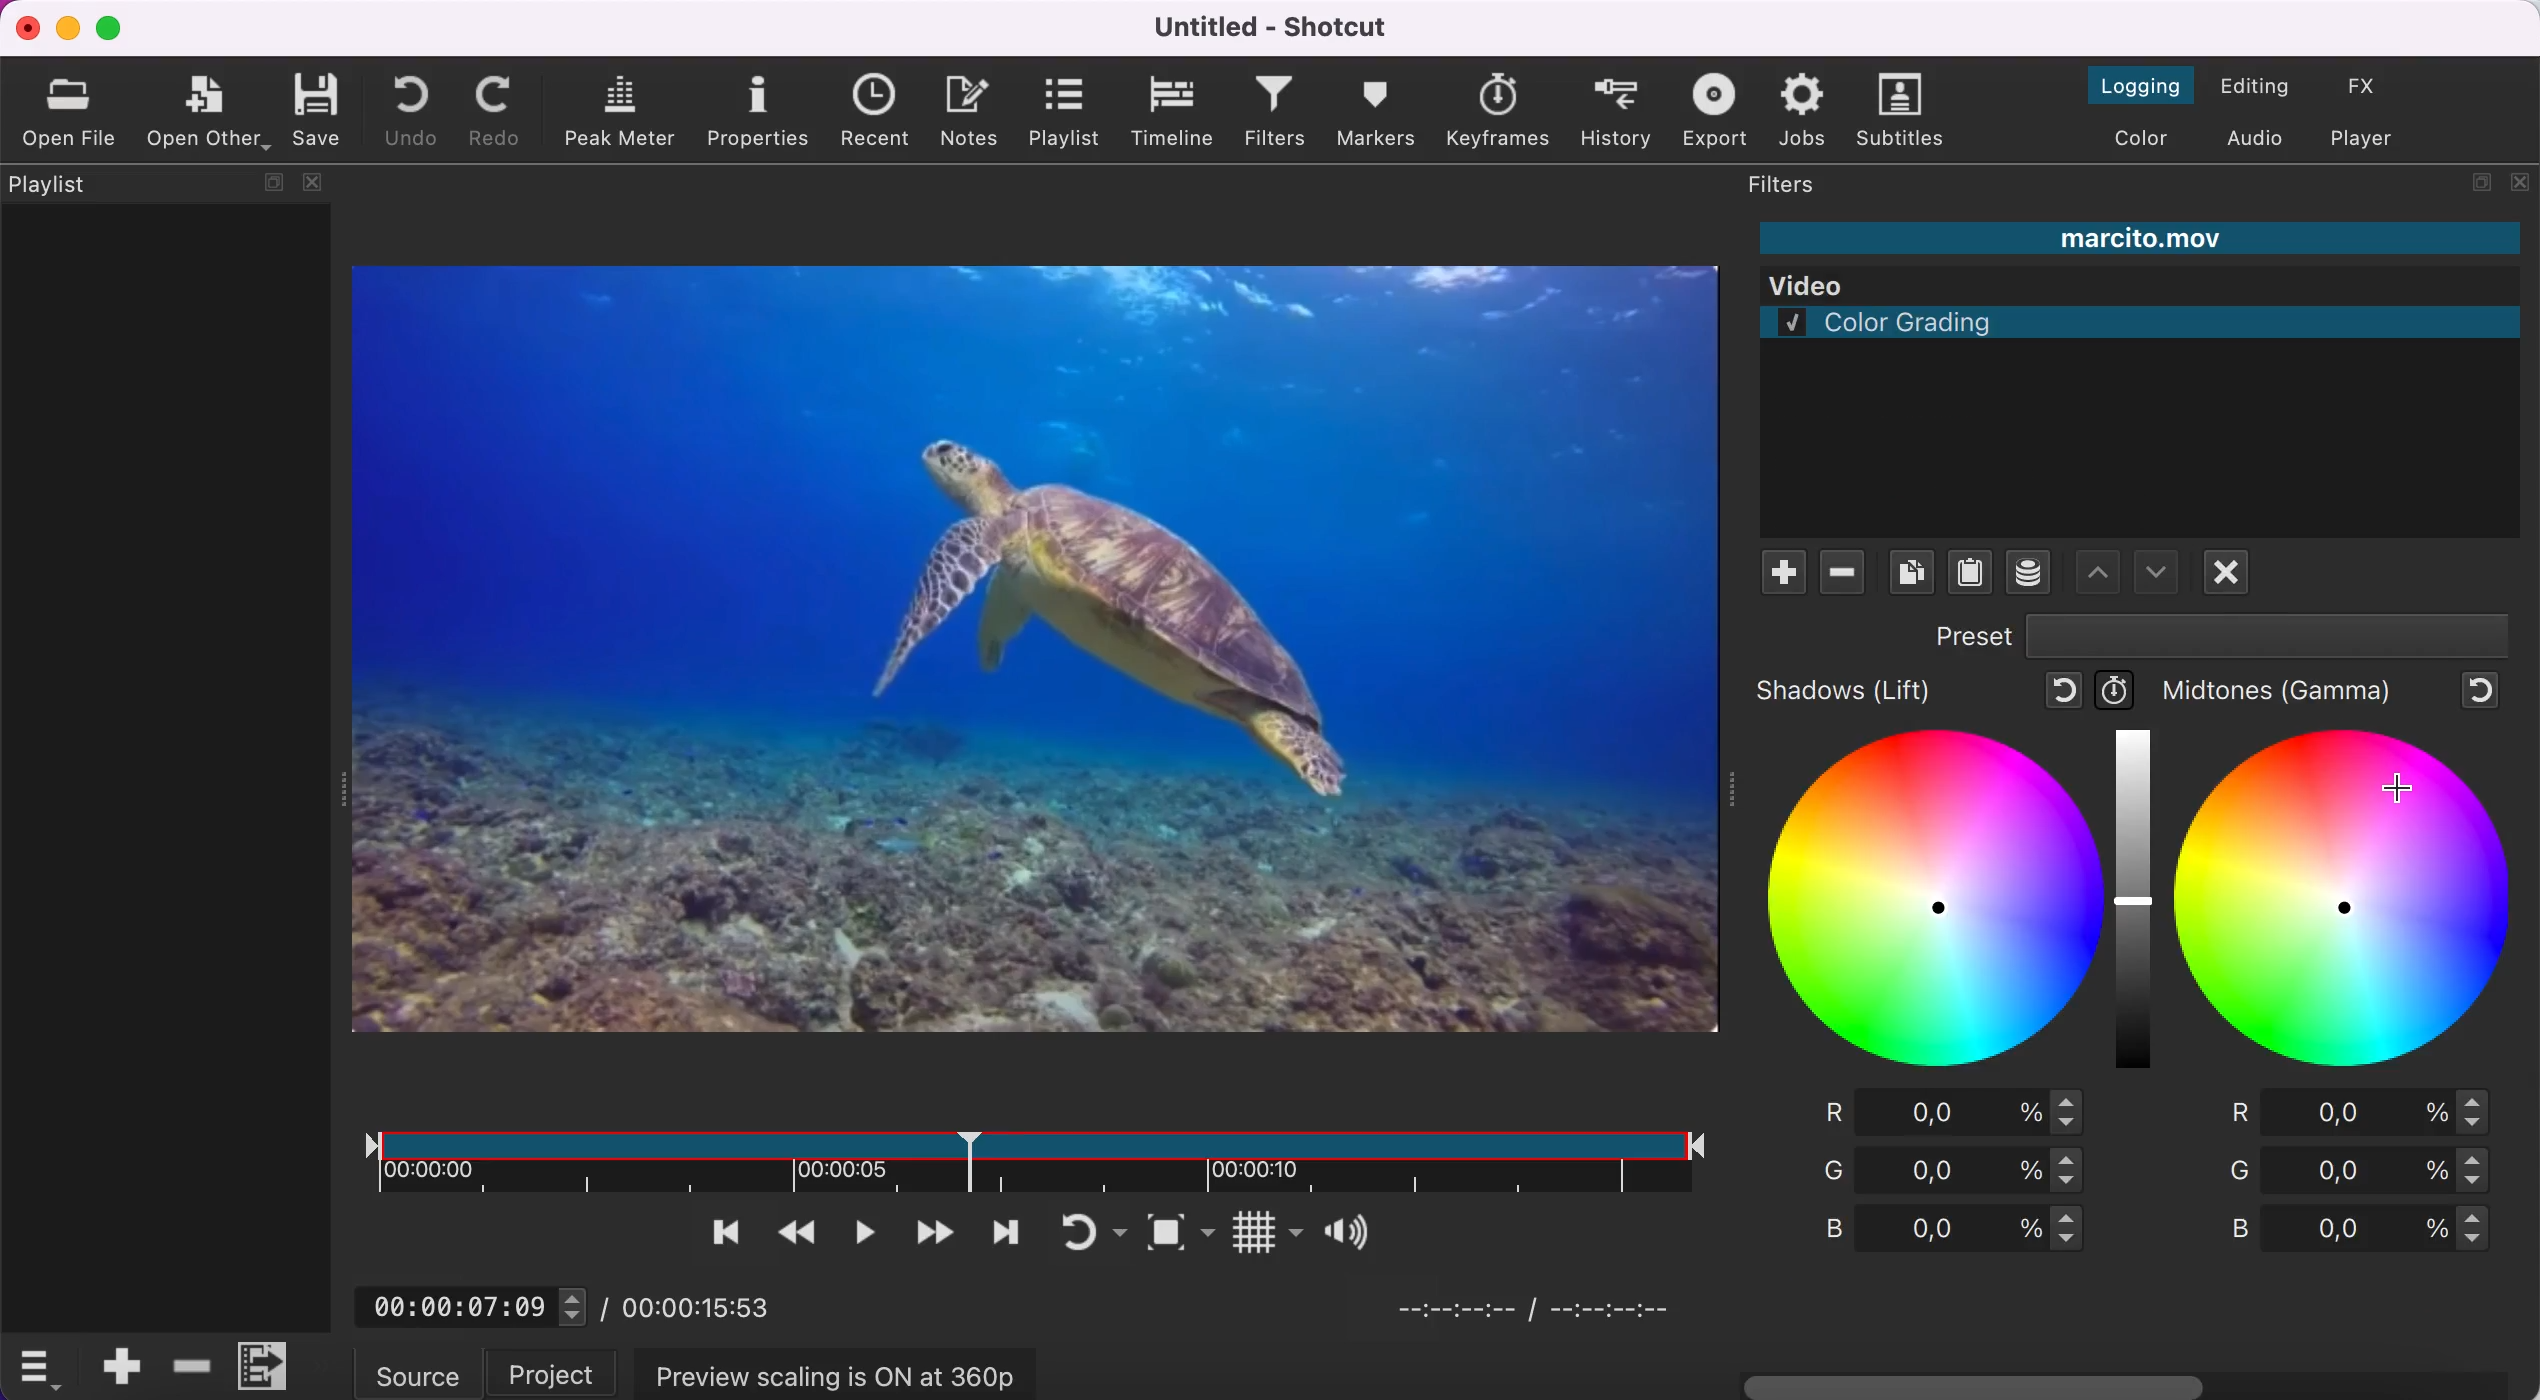 This screenshot has width=2540, height=1400. I want to click on preset, so click(2221, 635).